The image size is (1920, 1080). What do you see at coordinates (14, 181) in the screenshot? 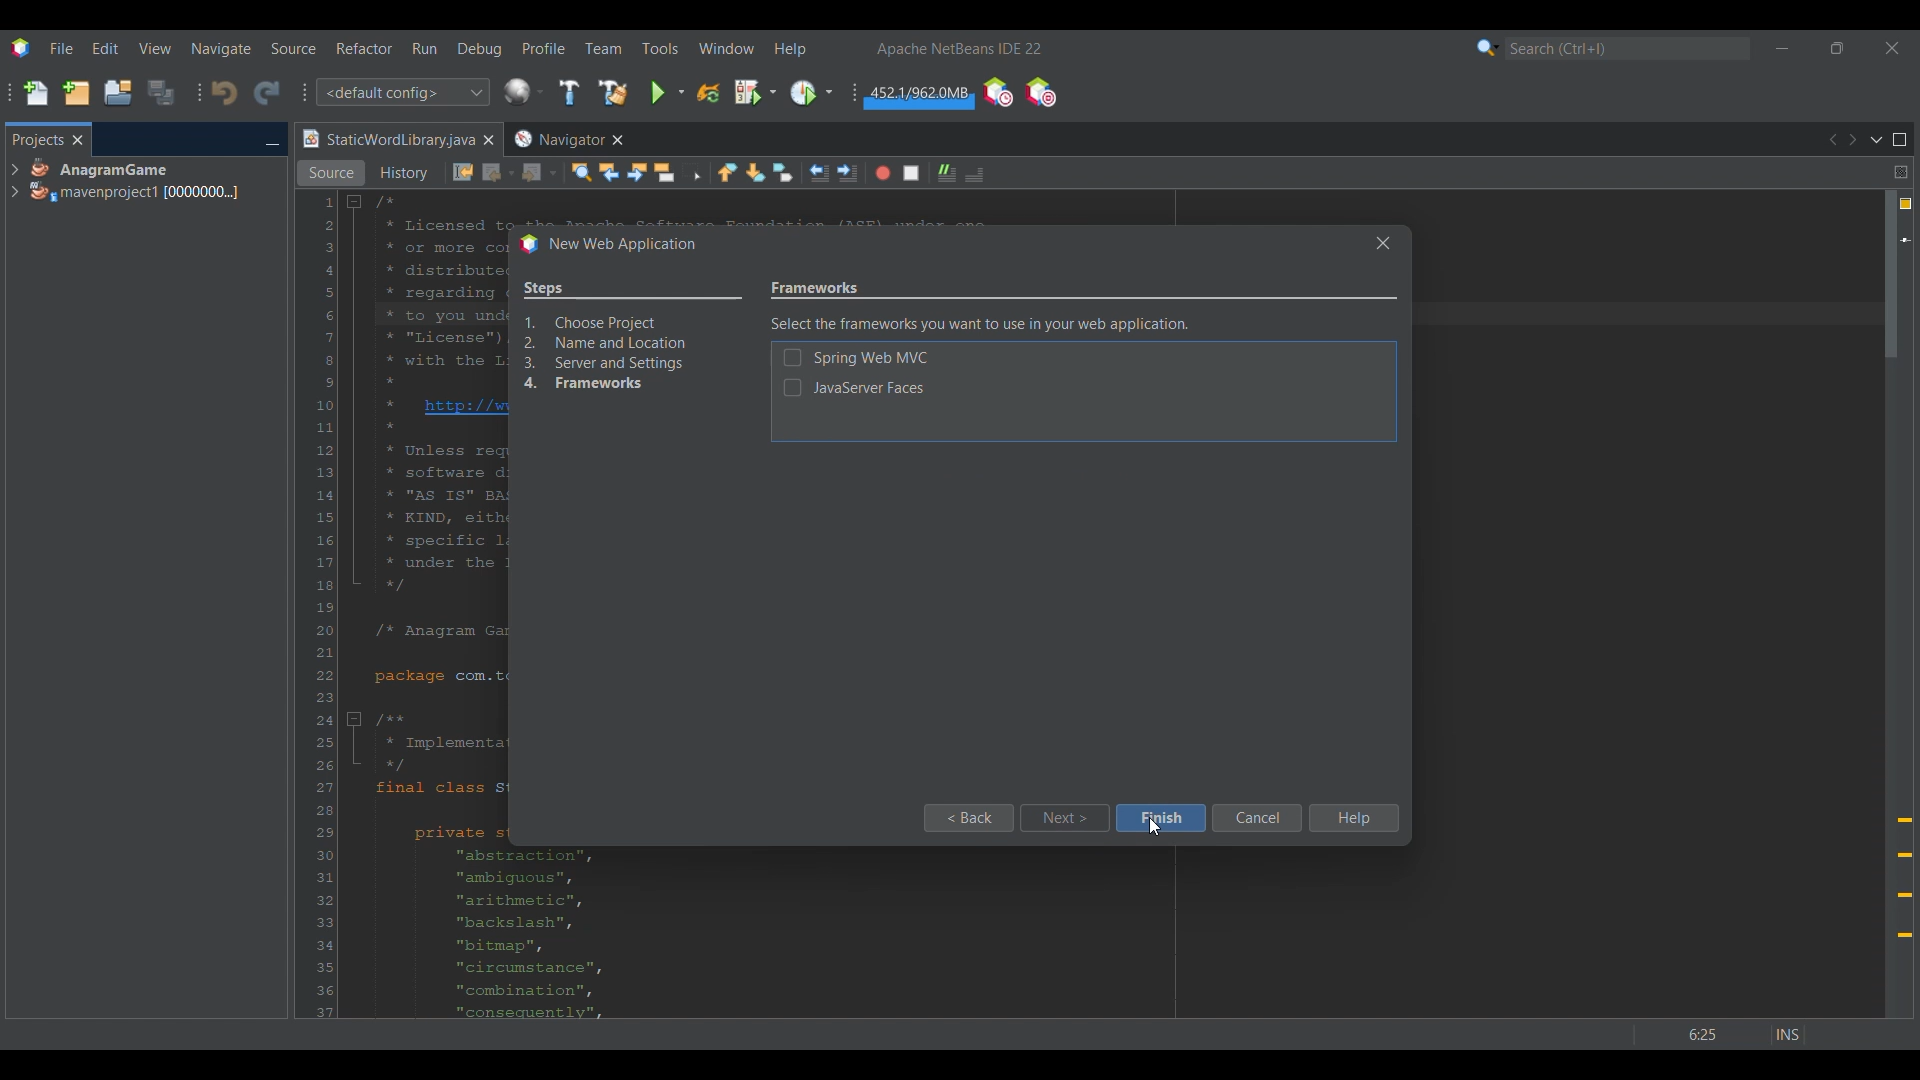
I see `Expand` at bounding box center [14, 181].